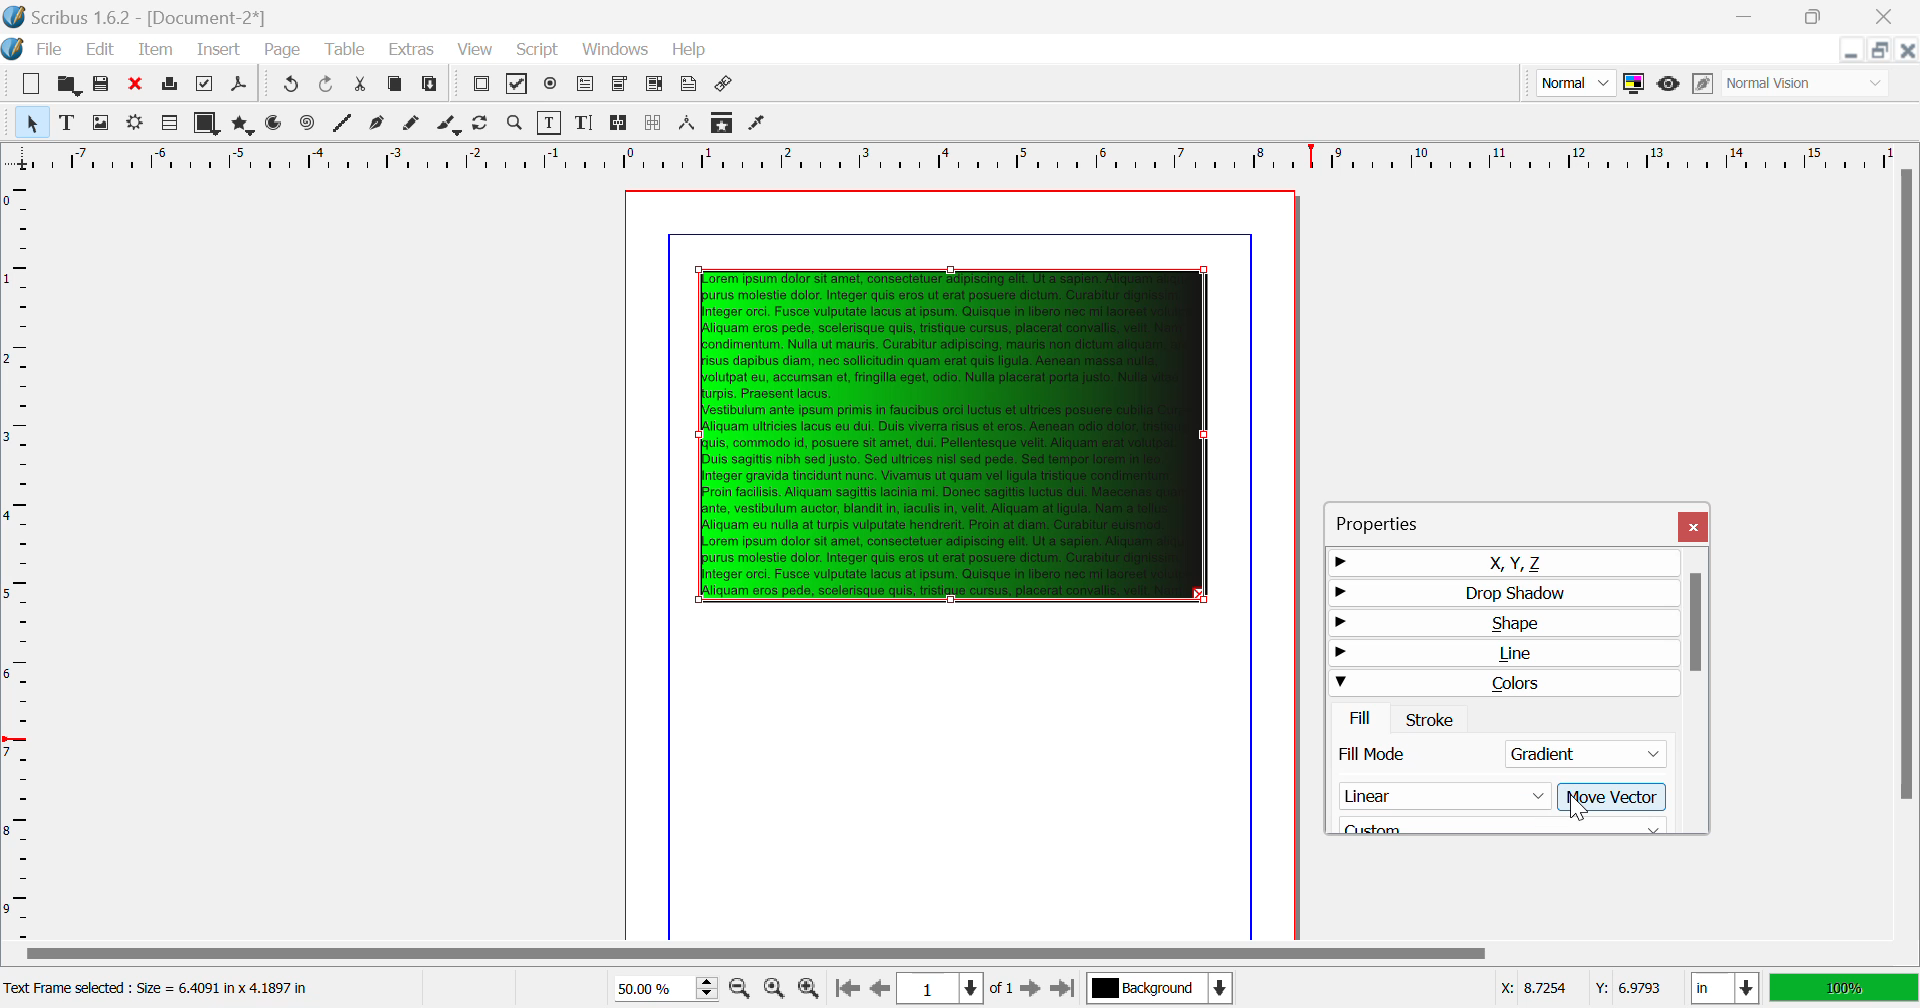  What do you see at coordinates (691, 50) in the screenshot?
I see `Help` at bounding box center [691, 50].